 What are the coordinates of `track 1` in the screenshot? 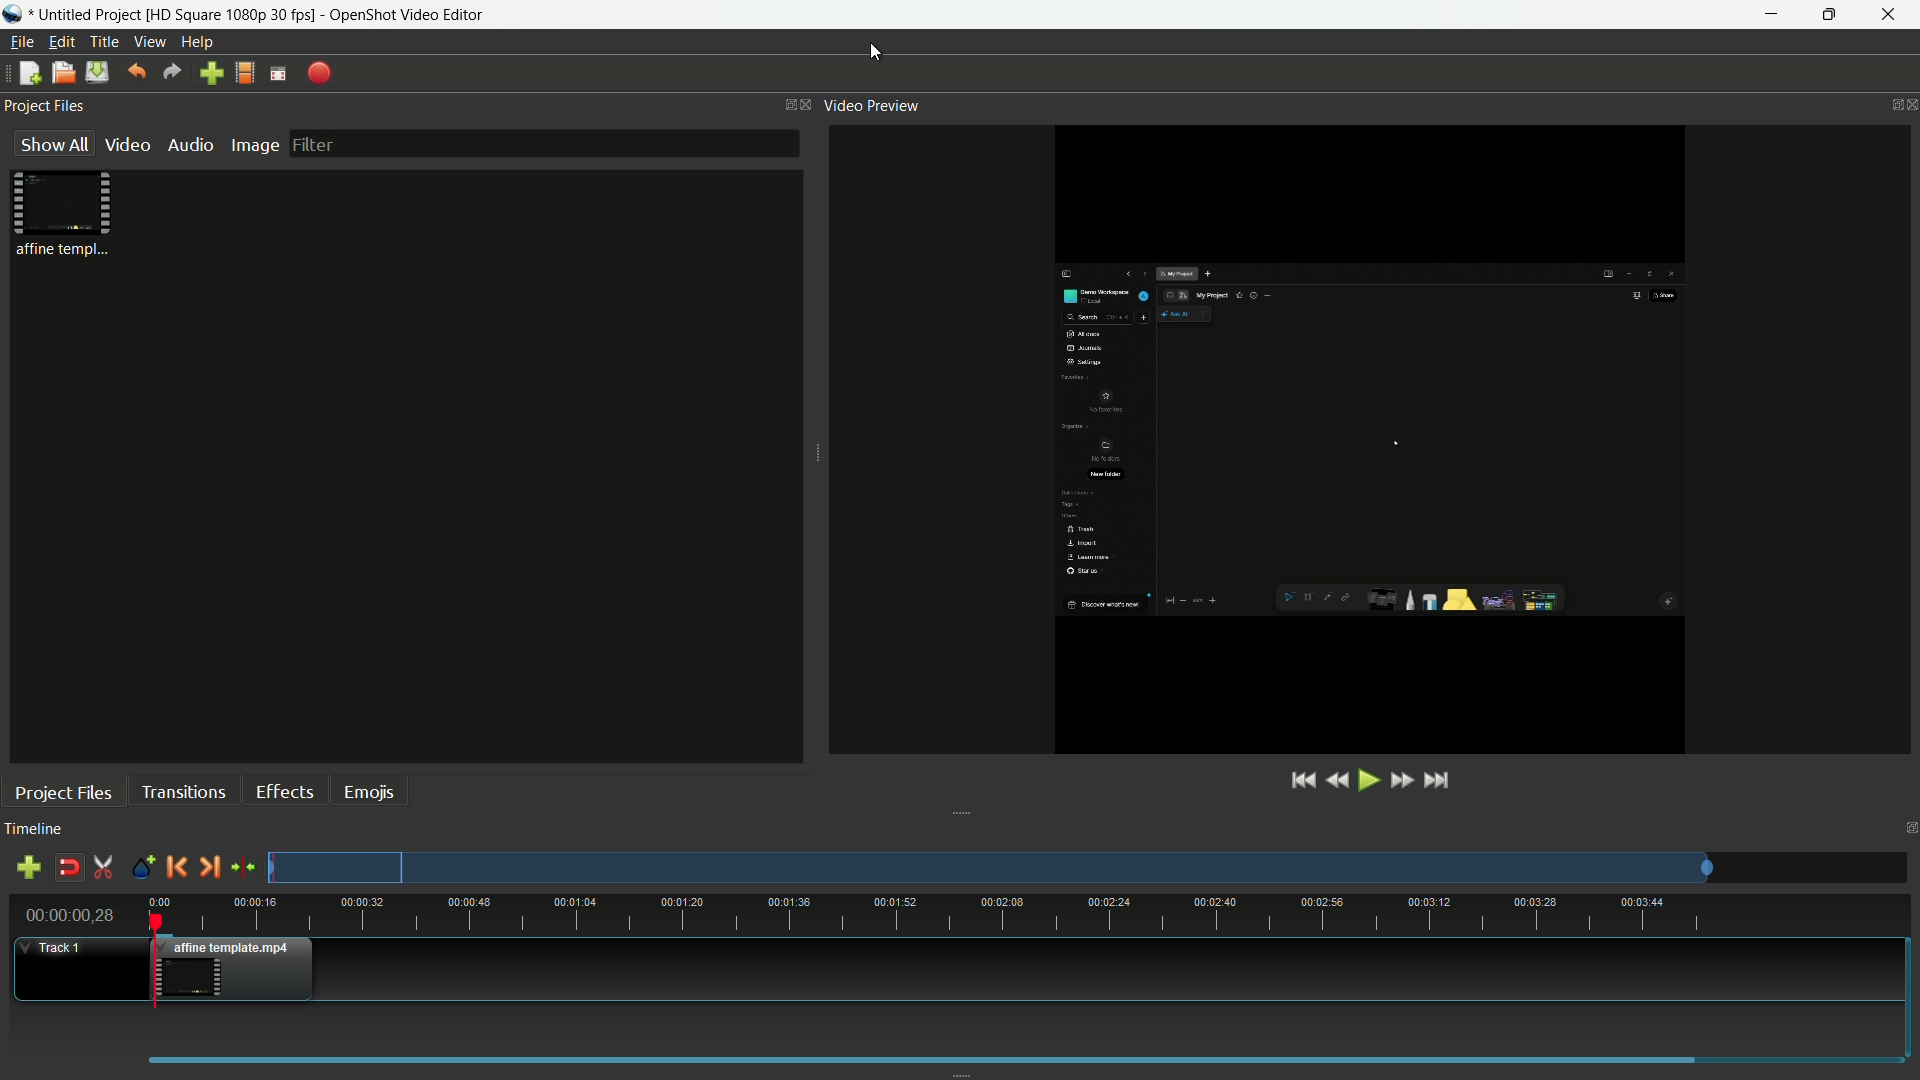 It's located at (55, 948).